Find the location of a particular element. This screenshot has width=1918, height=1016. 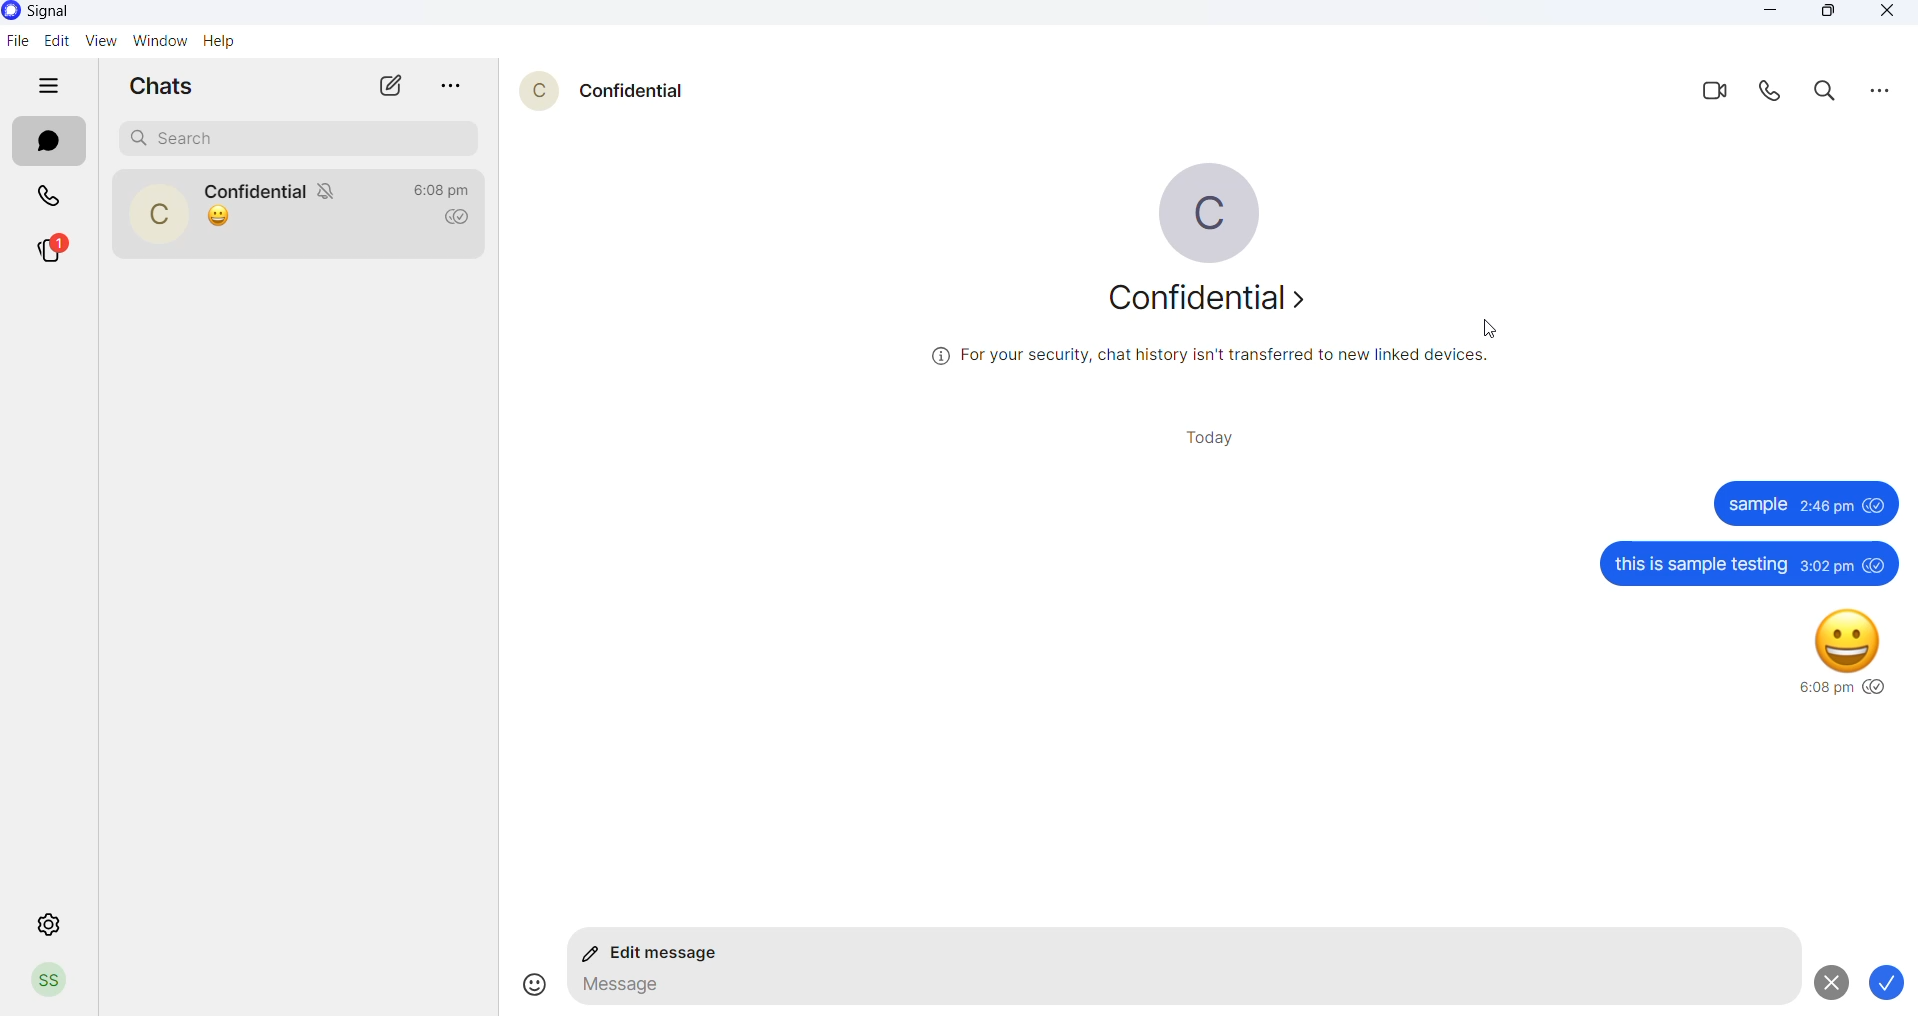

profile picture is located at coordinates (158, 212).